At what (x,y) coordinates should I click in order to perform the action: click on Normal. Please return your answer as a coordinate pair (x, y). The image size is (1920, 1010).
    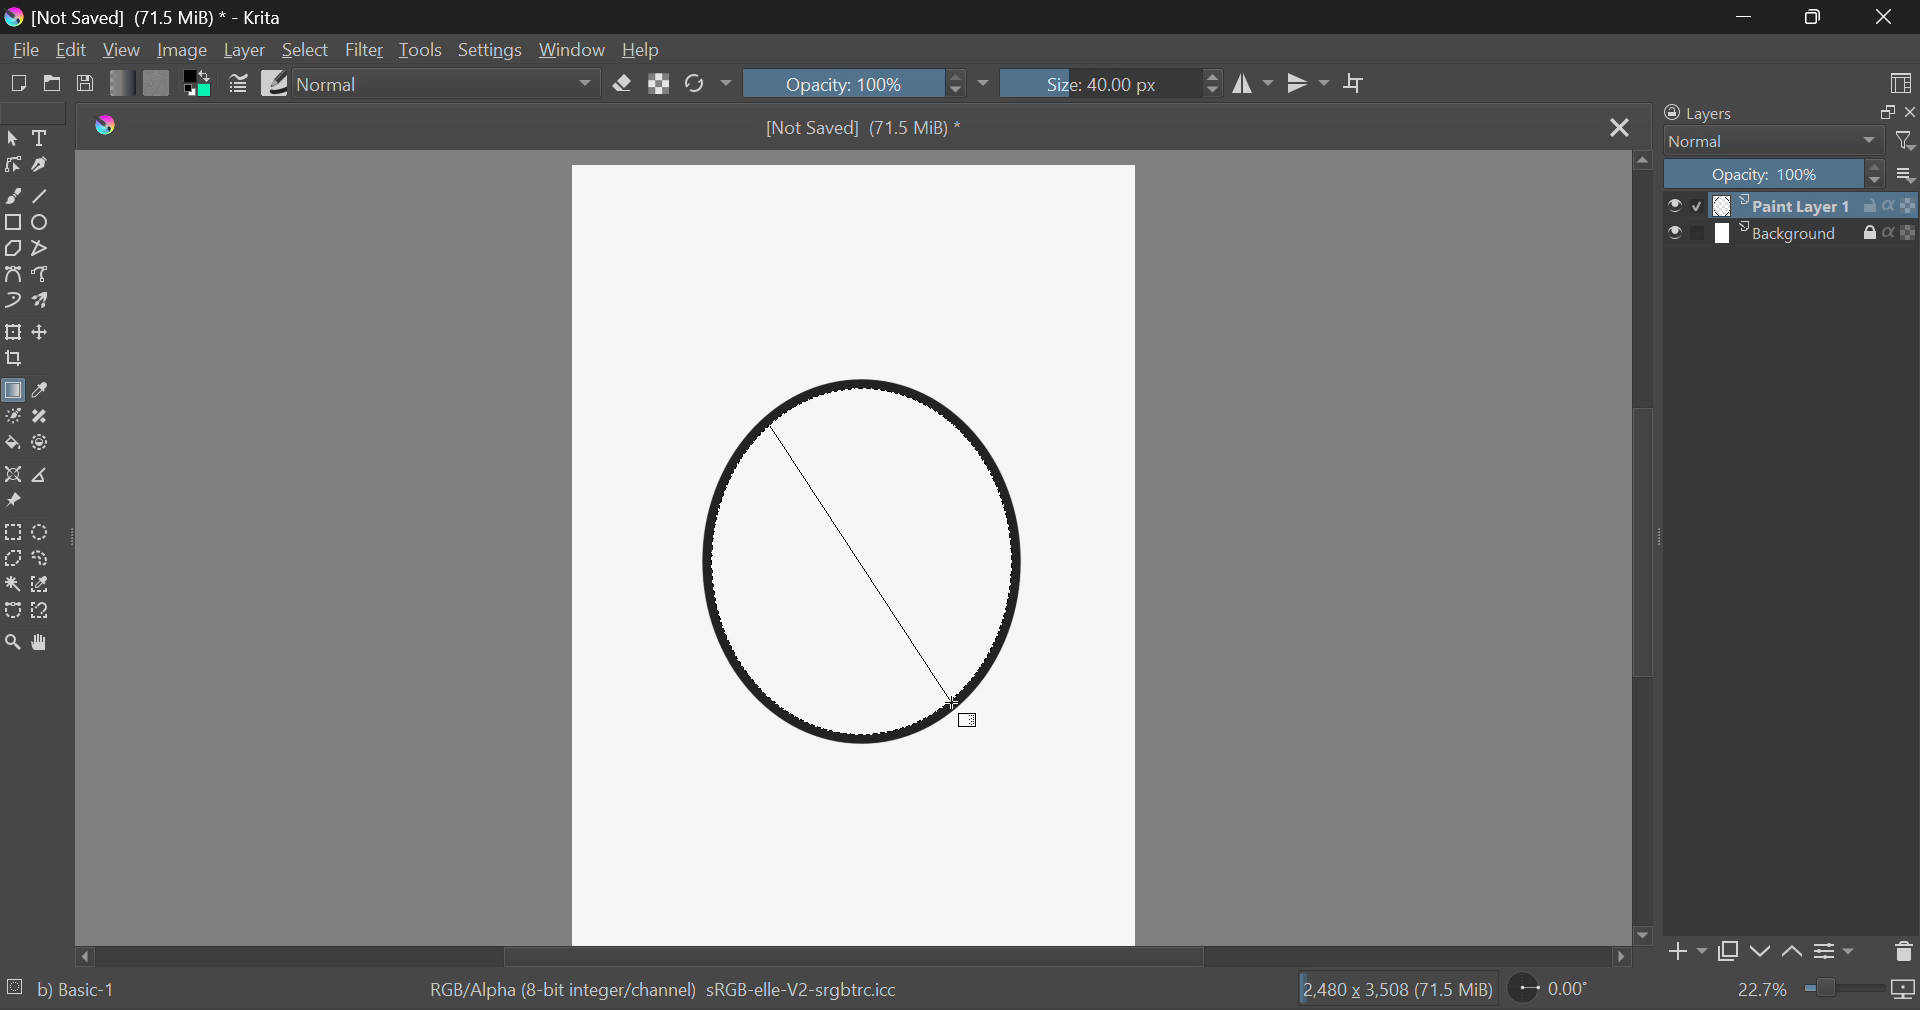
    Looking at the image, I should click on (1772, 142).